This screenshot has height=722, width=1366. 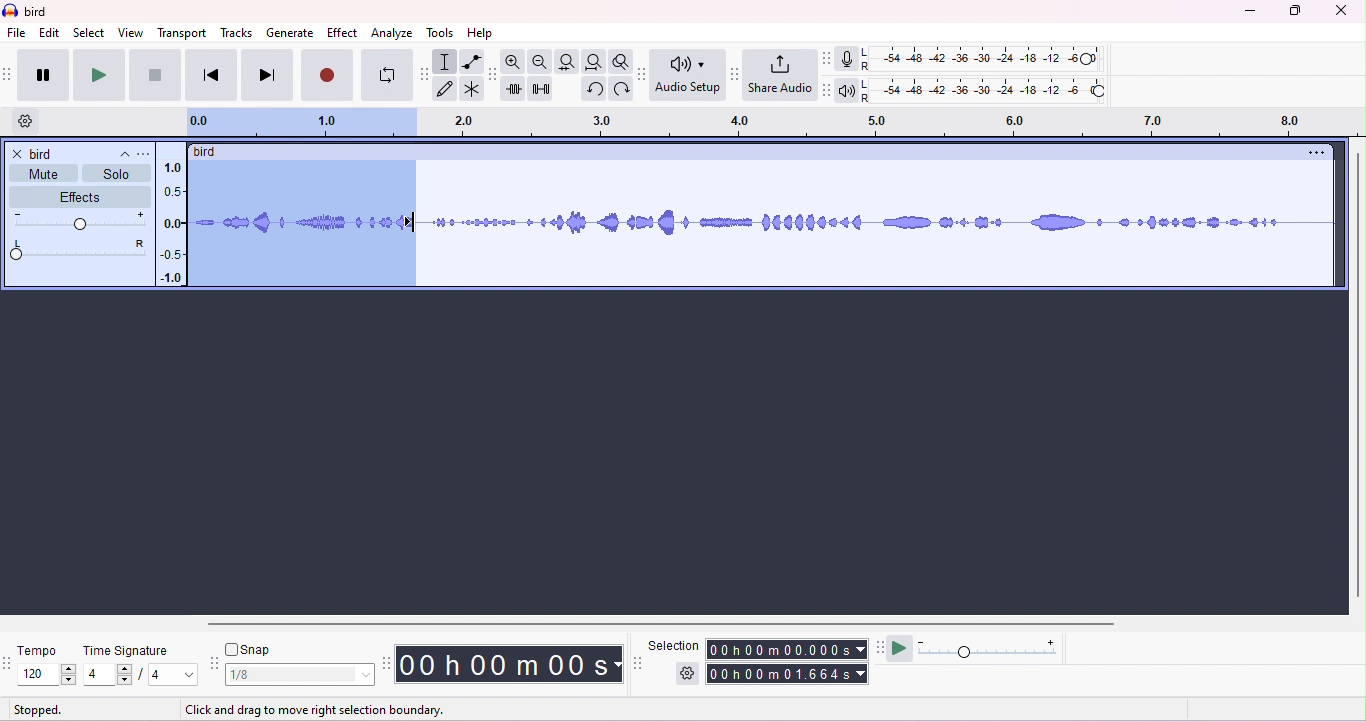 What do you see at coordinates (676, 643) in the screenshot?
I see `selection` at bounding box center [676, 643].